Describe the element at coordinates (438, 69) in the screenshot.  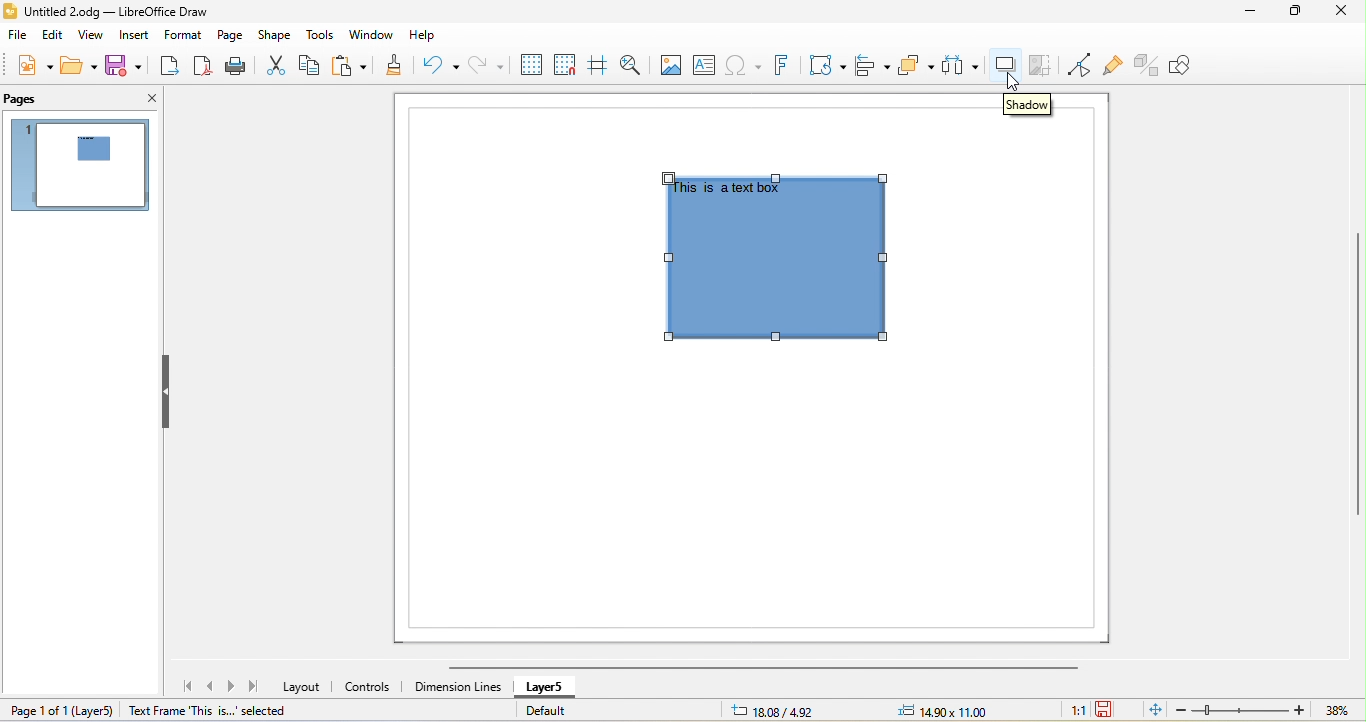
I see `undo` at that location.